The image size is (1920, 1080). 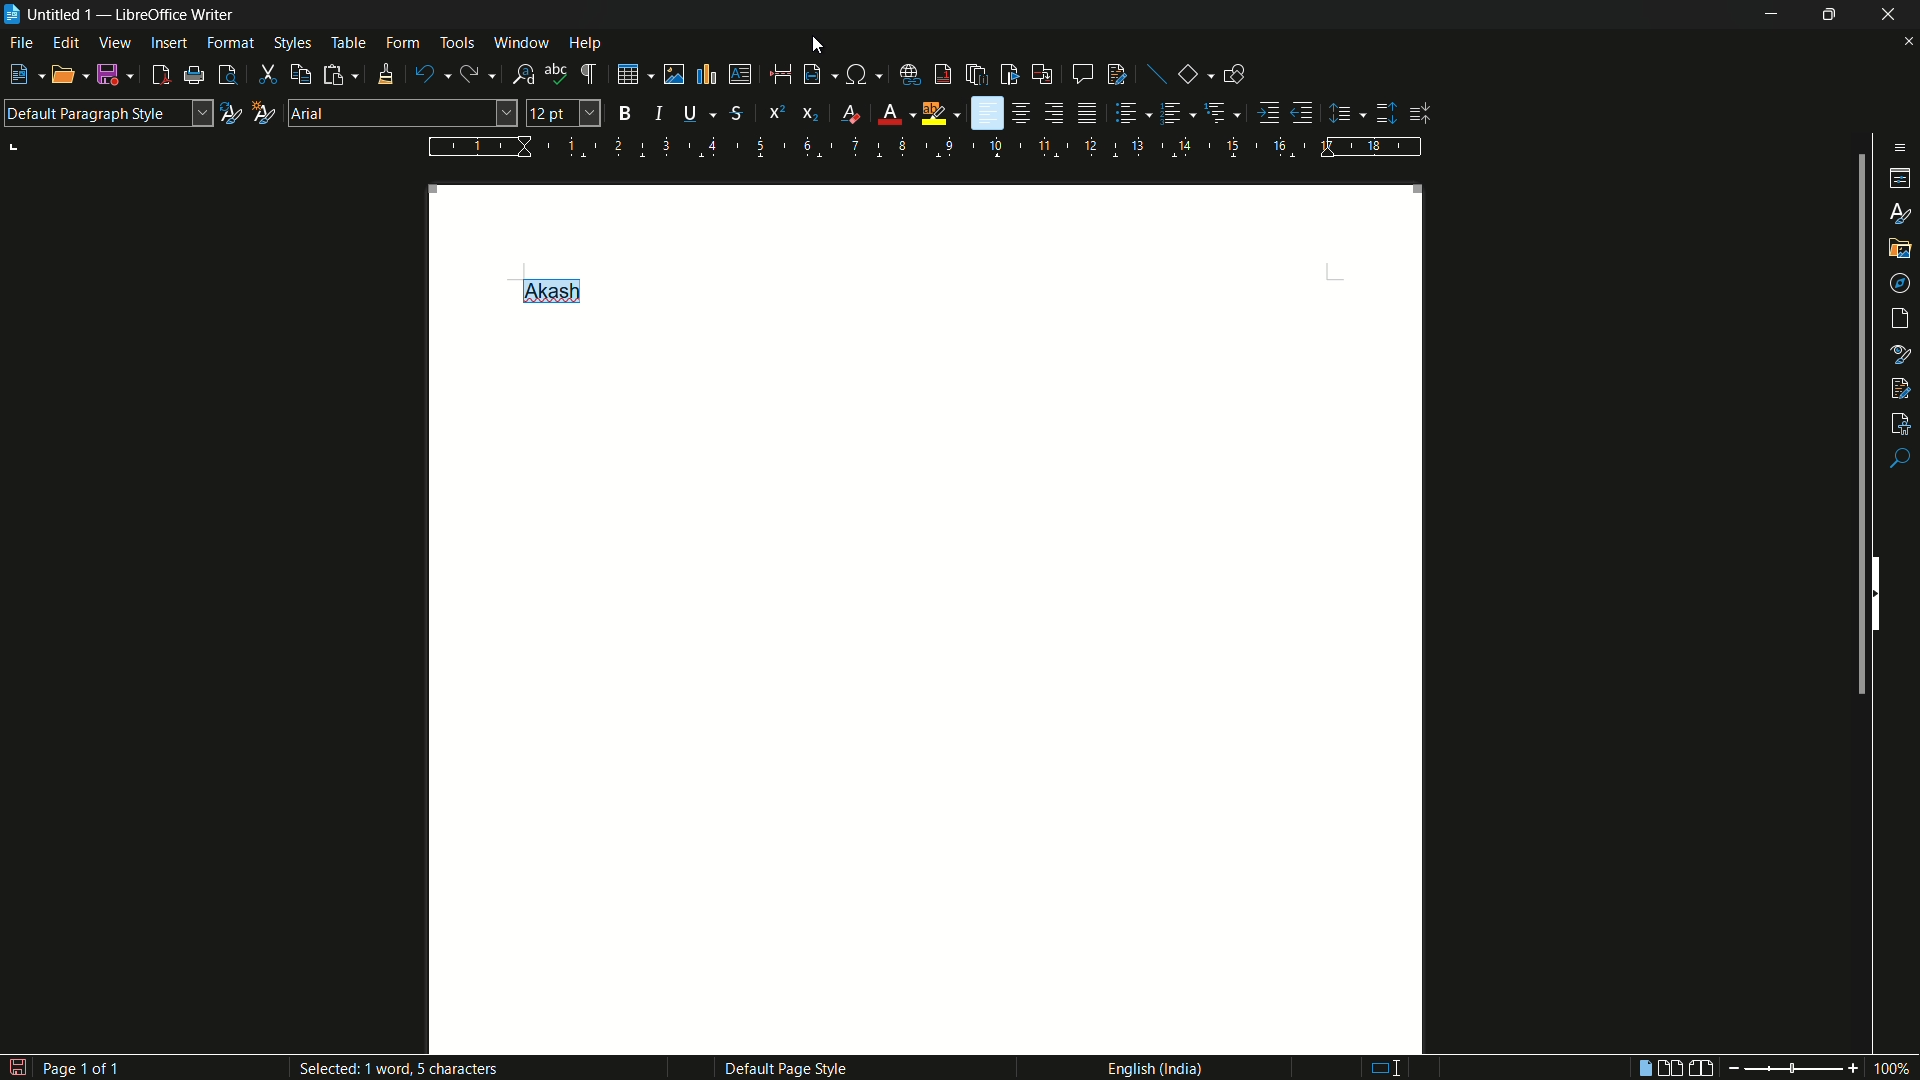 What do you see at coordinates (1902, 179) in the screenshot?
I see `properties` at bounding box center [1902, 179].